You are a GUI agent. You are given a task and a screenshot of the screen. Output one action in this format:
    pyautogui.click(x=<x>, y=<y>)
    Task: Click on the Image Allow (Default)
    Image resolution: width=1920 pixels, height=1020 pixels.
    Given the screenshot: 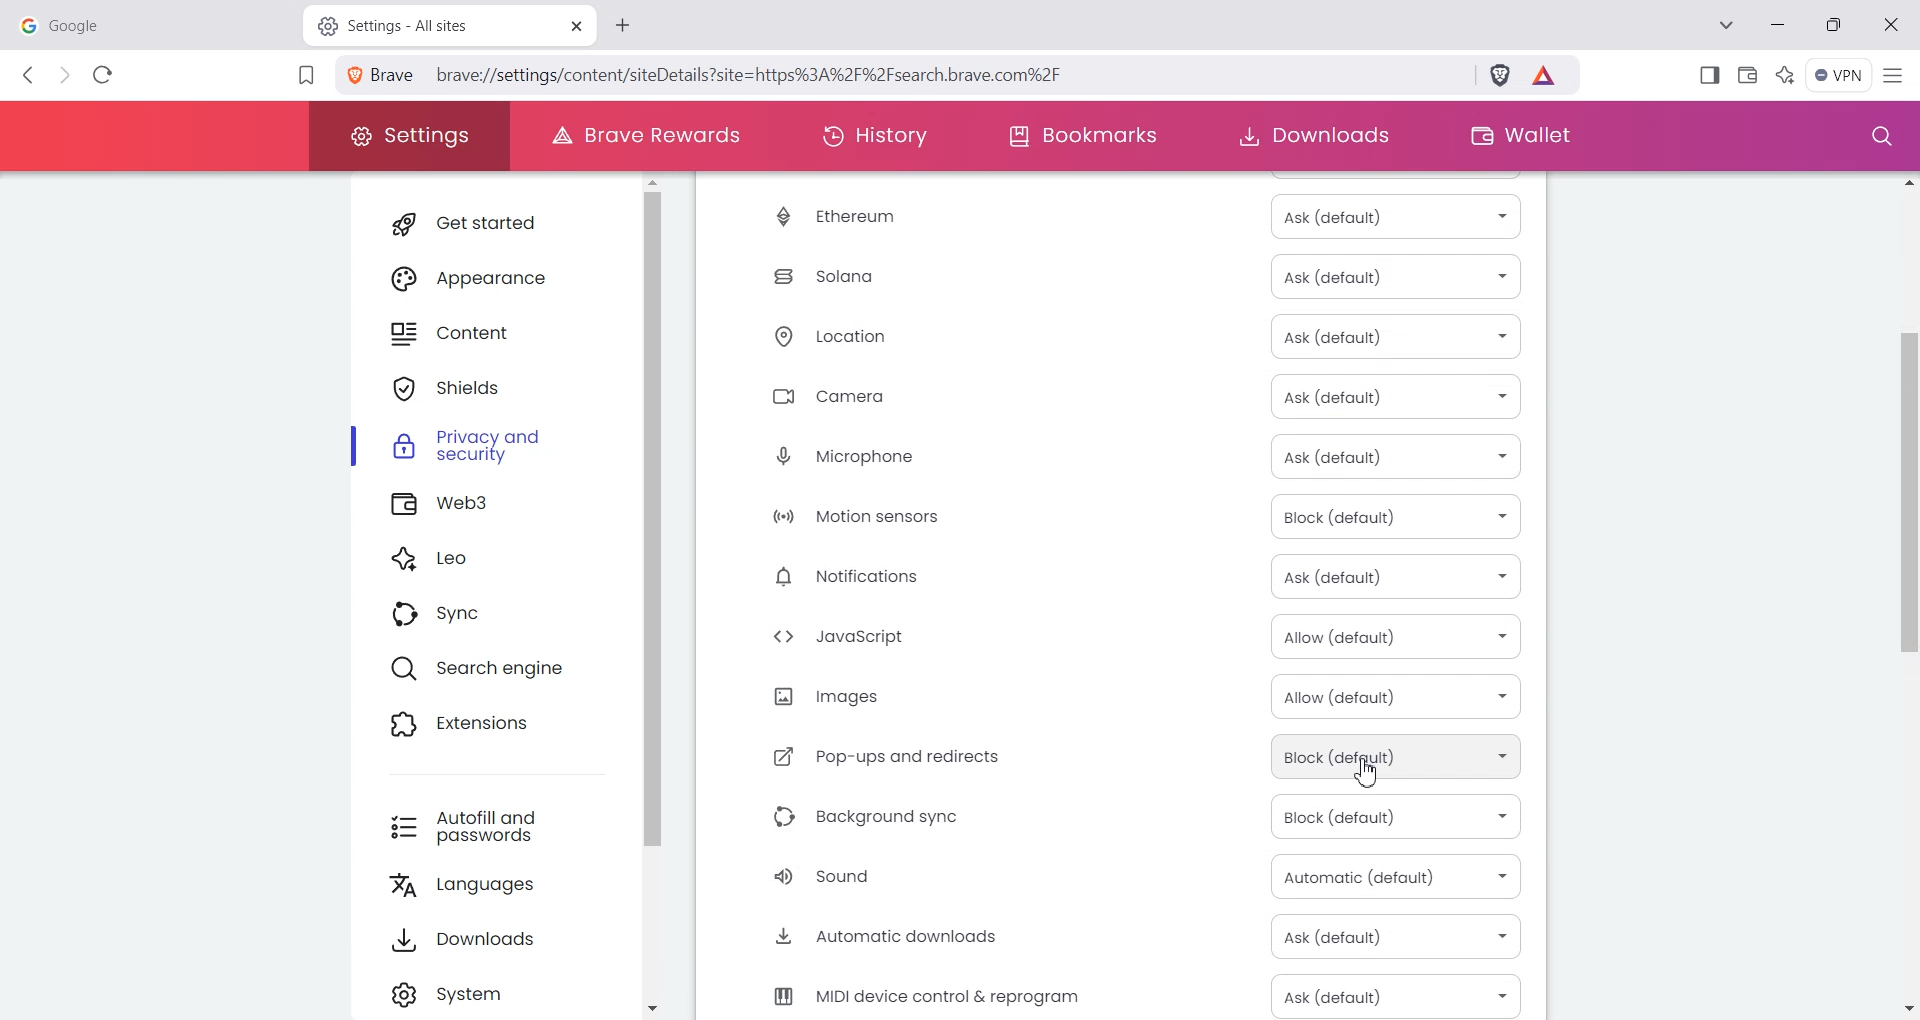 What is the action you would take?
    pyautogui.click(x=1125, y=697)
    